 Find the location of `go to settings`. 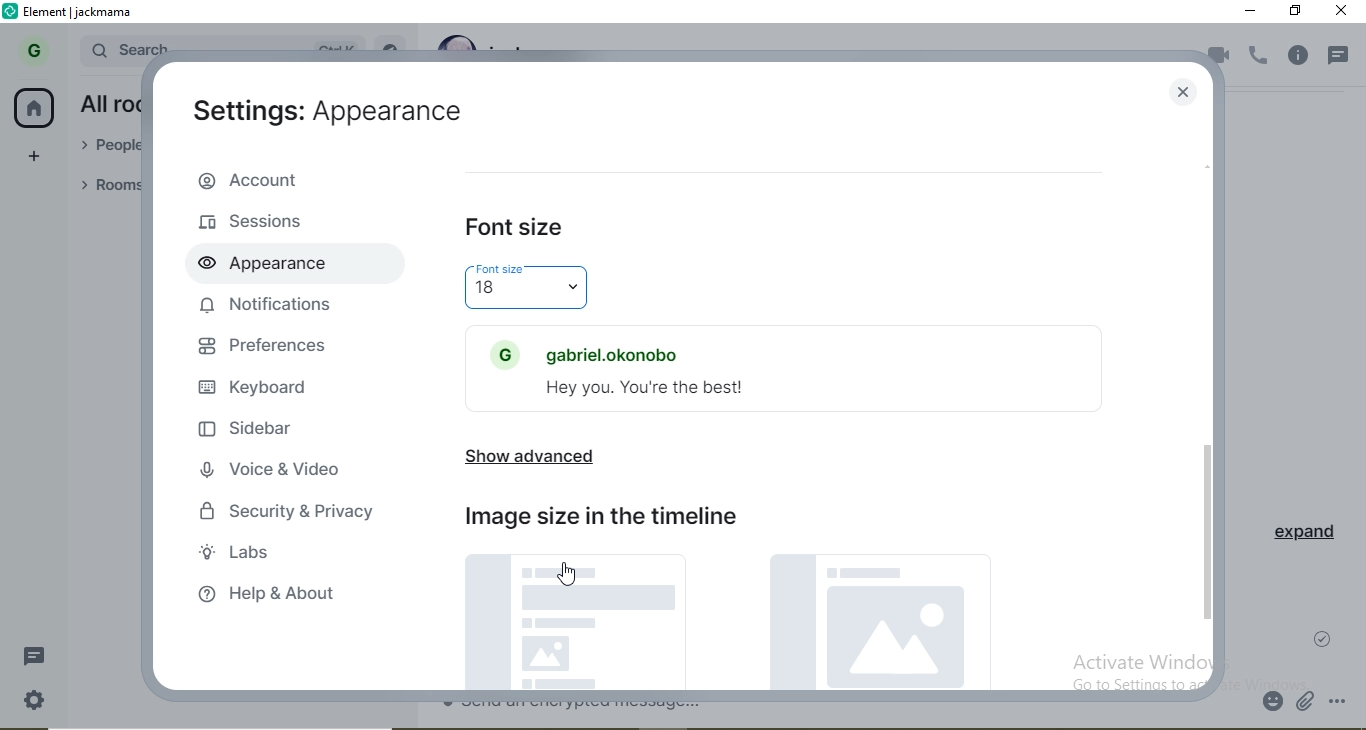

go to settings is located at coordinates (1124, 689).